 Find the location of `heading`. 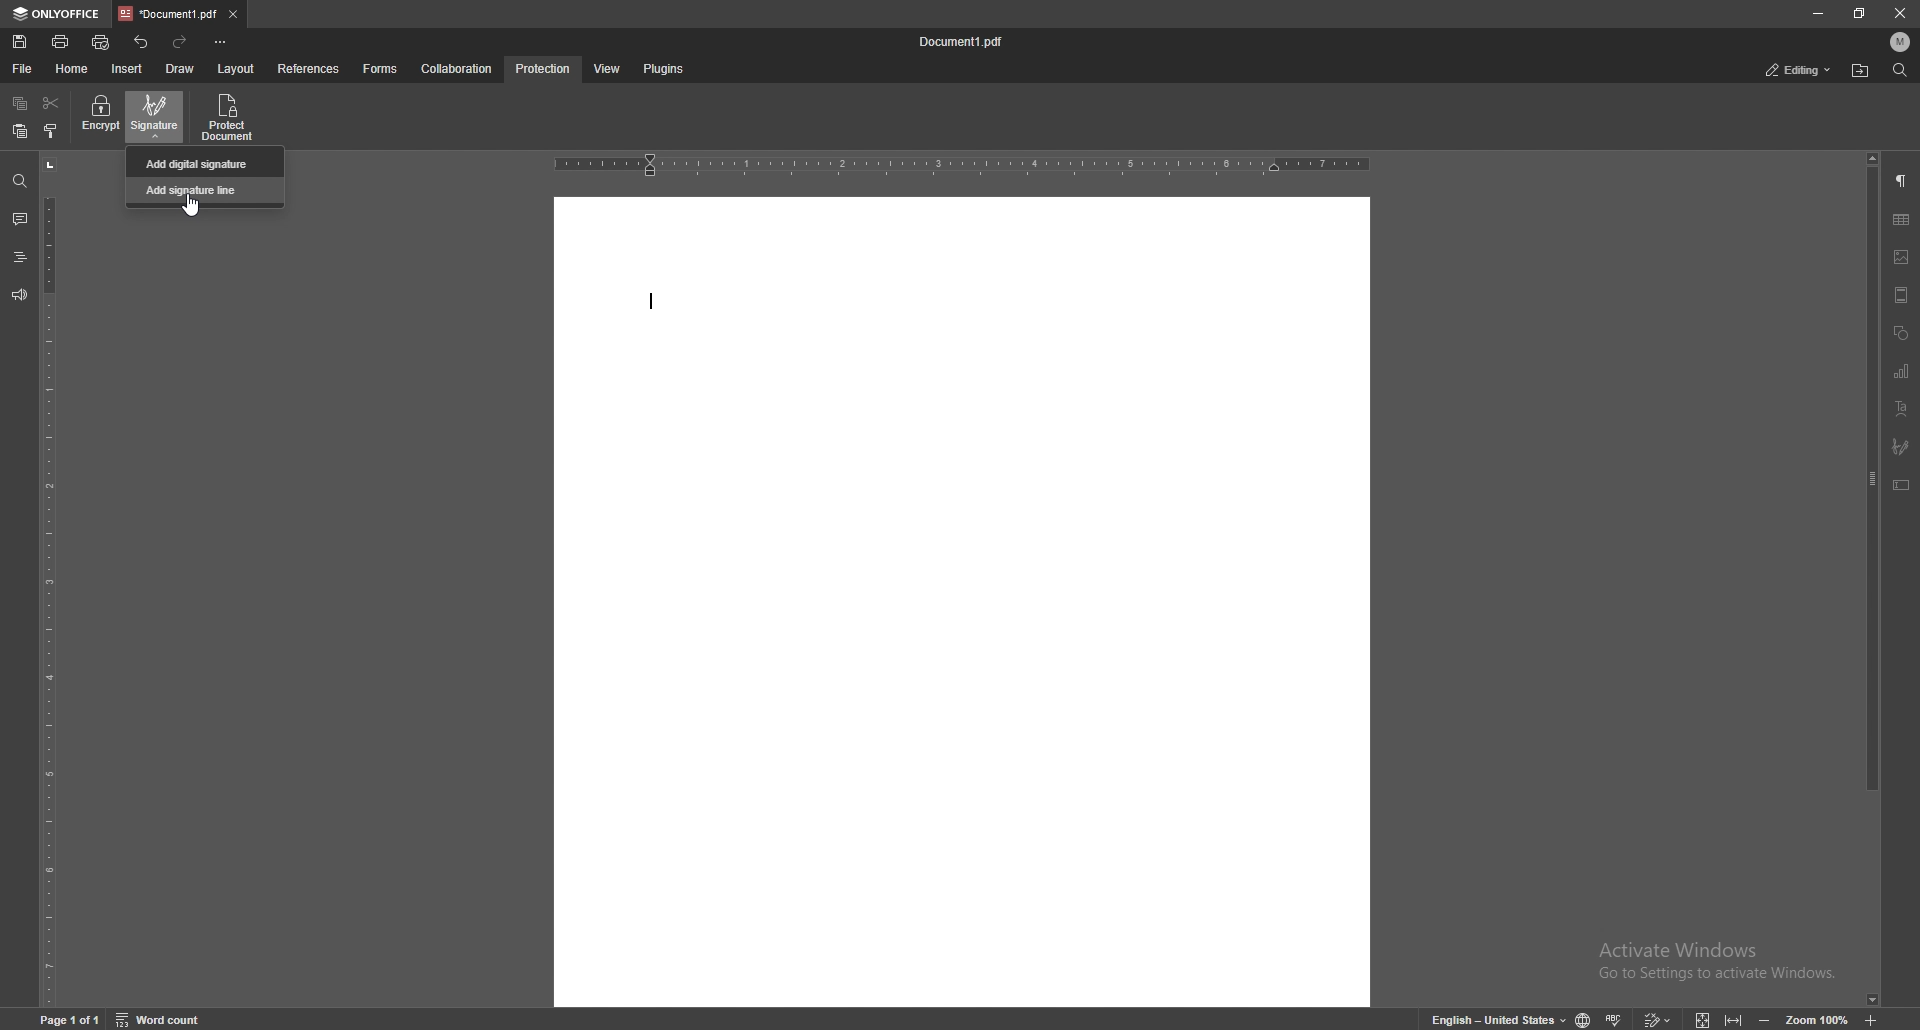

heading is located at coordinates (19, 259).